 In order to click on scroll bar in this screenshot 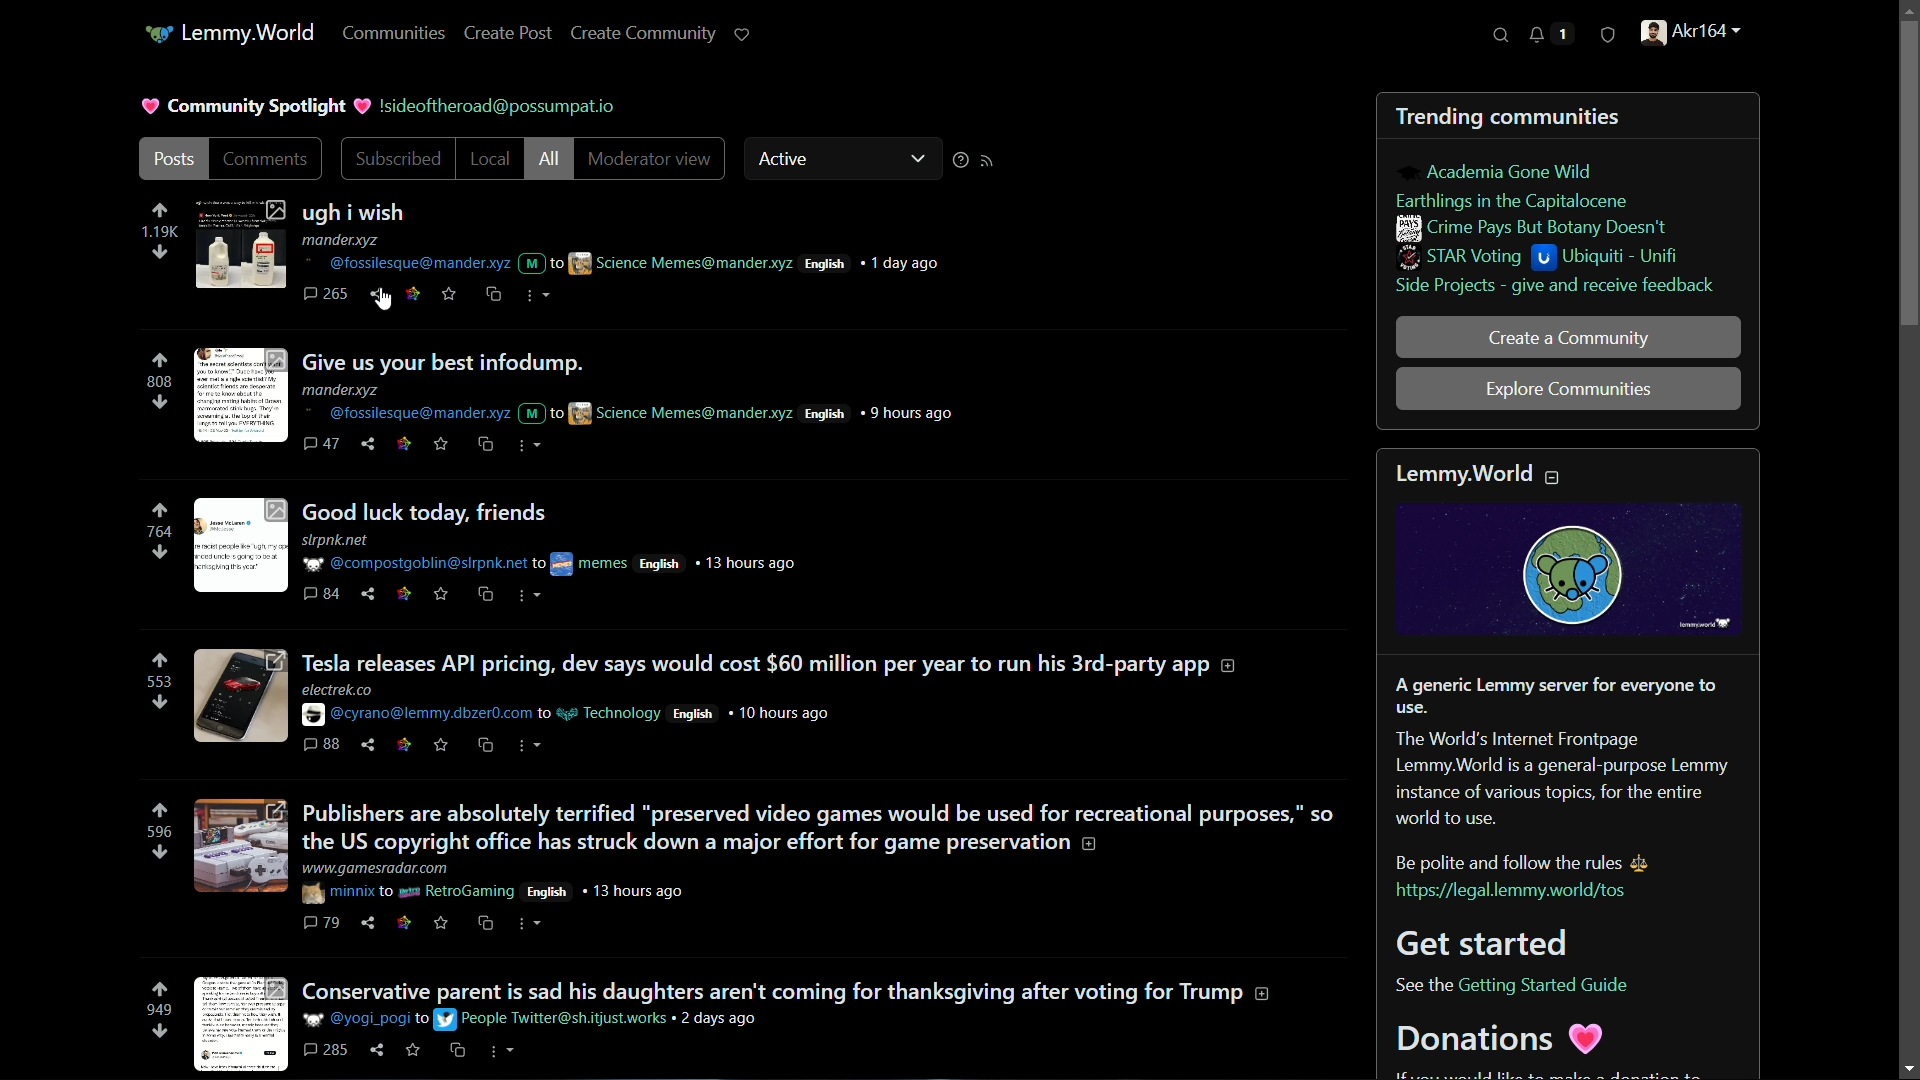, I will do `click(1897, 538)`.